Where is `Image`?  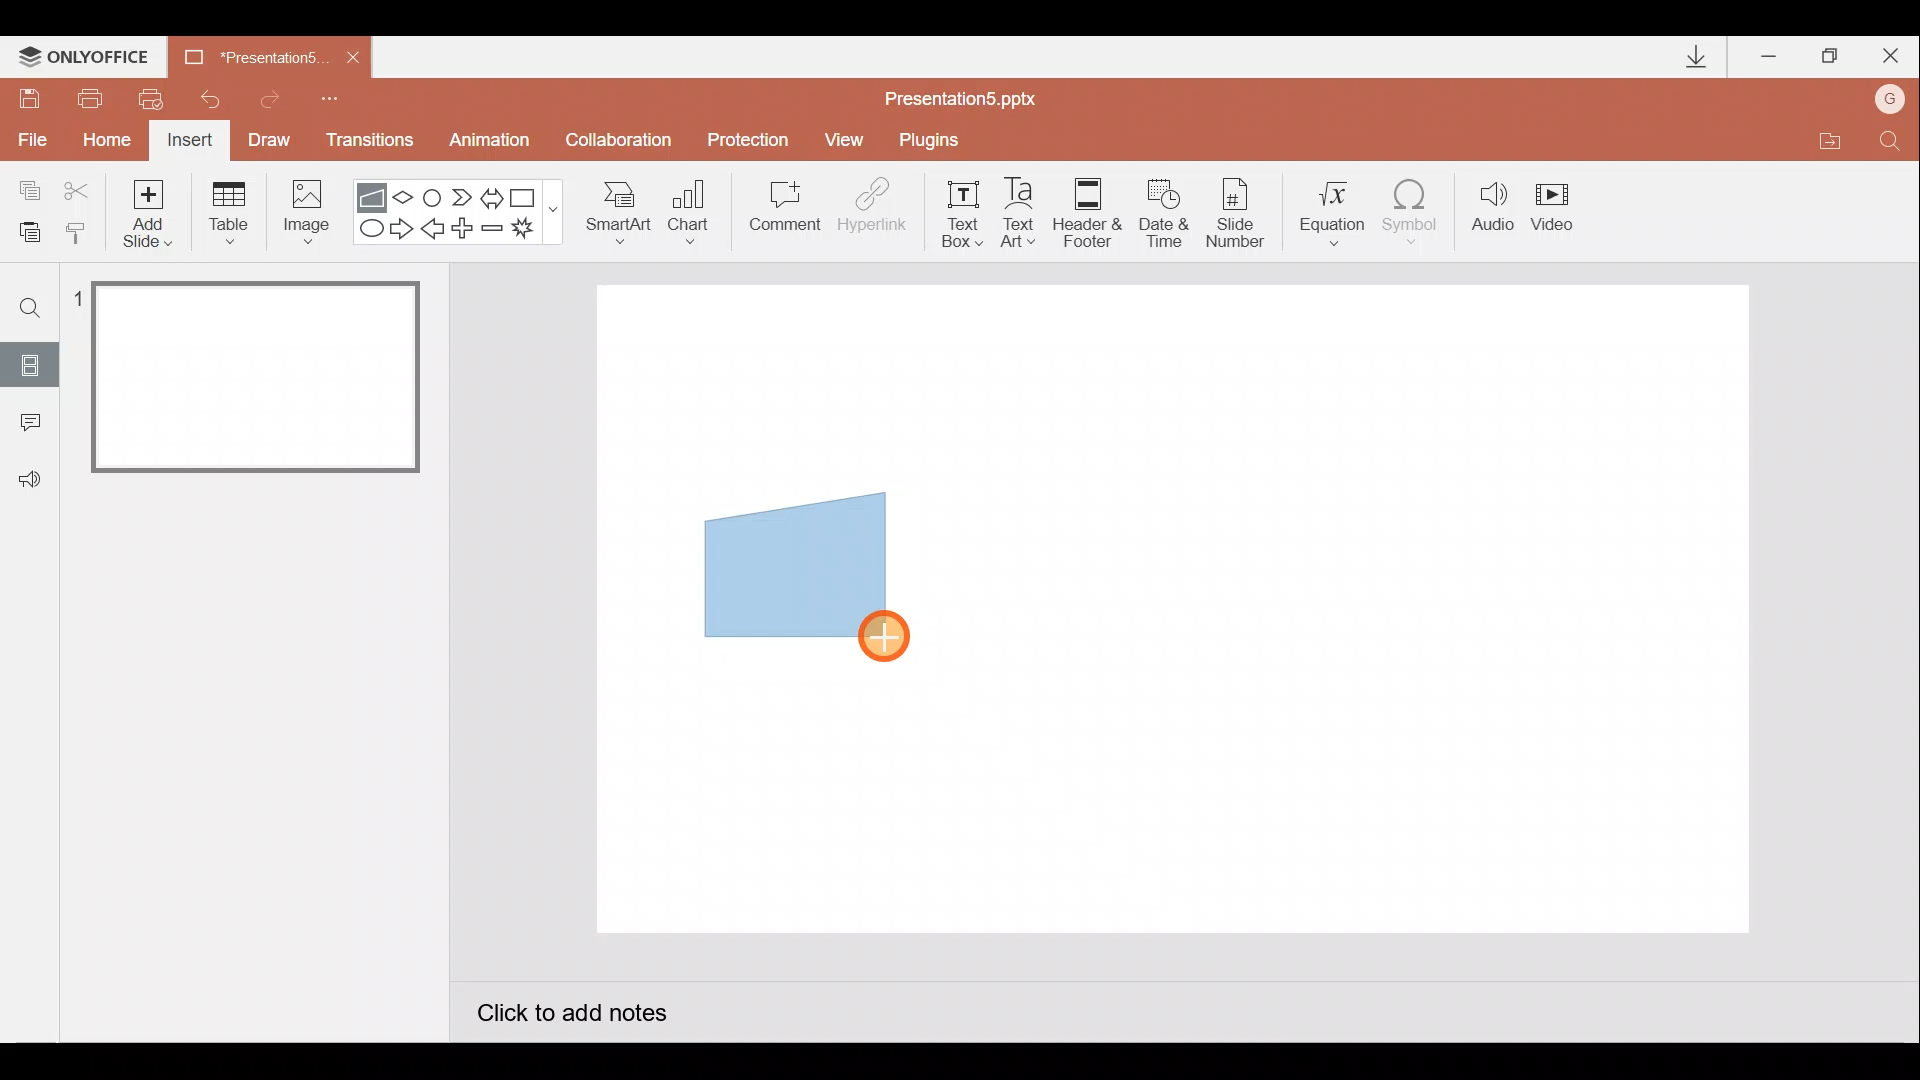 Image is located at coordinates (301, 211).